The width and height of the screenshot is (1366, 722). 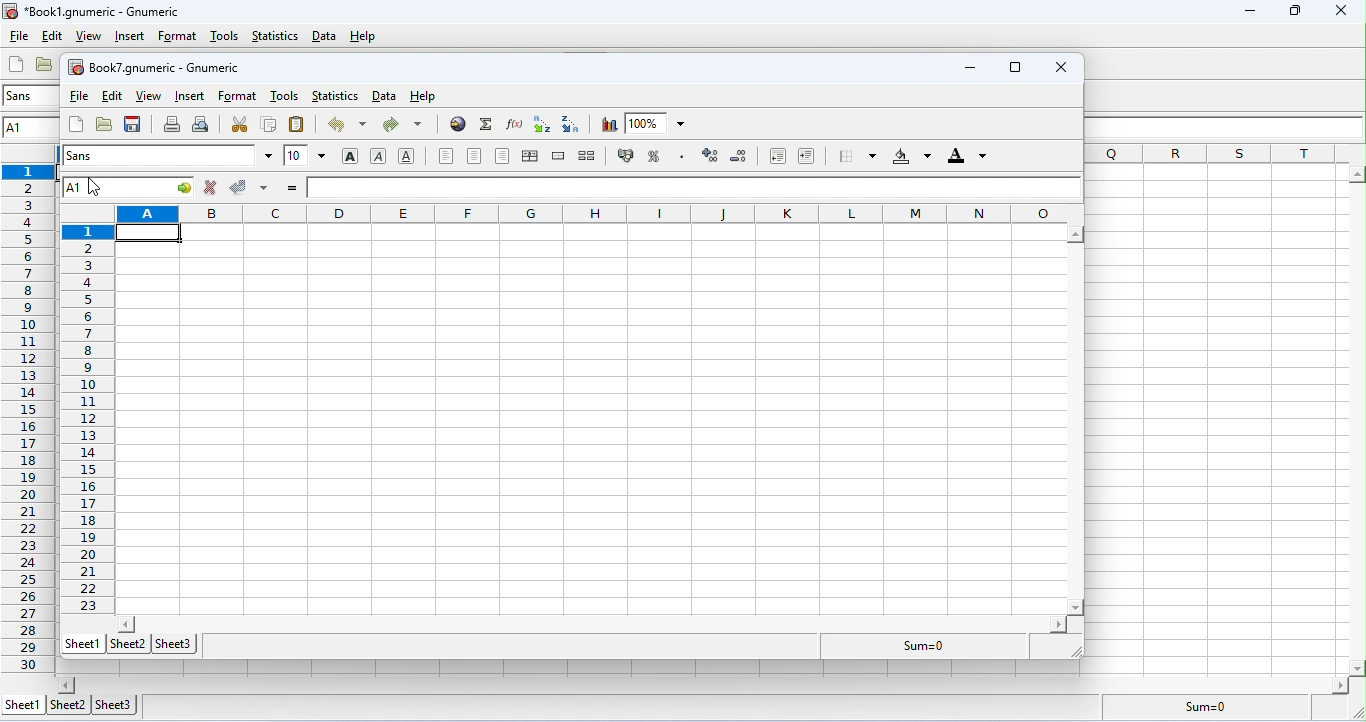 What do you see at coordinates (17, 64) in the screenshot?
I see `new` at bounding box center [17, 64].